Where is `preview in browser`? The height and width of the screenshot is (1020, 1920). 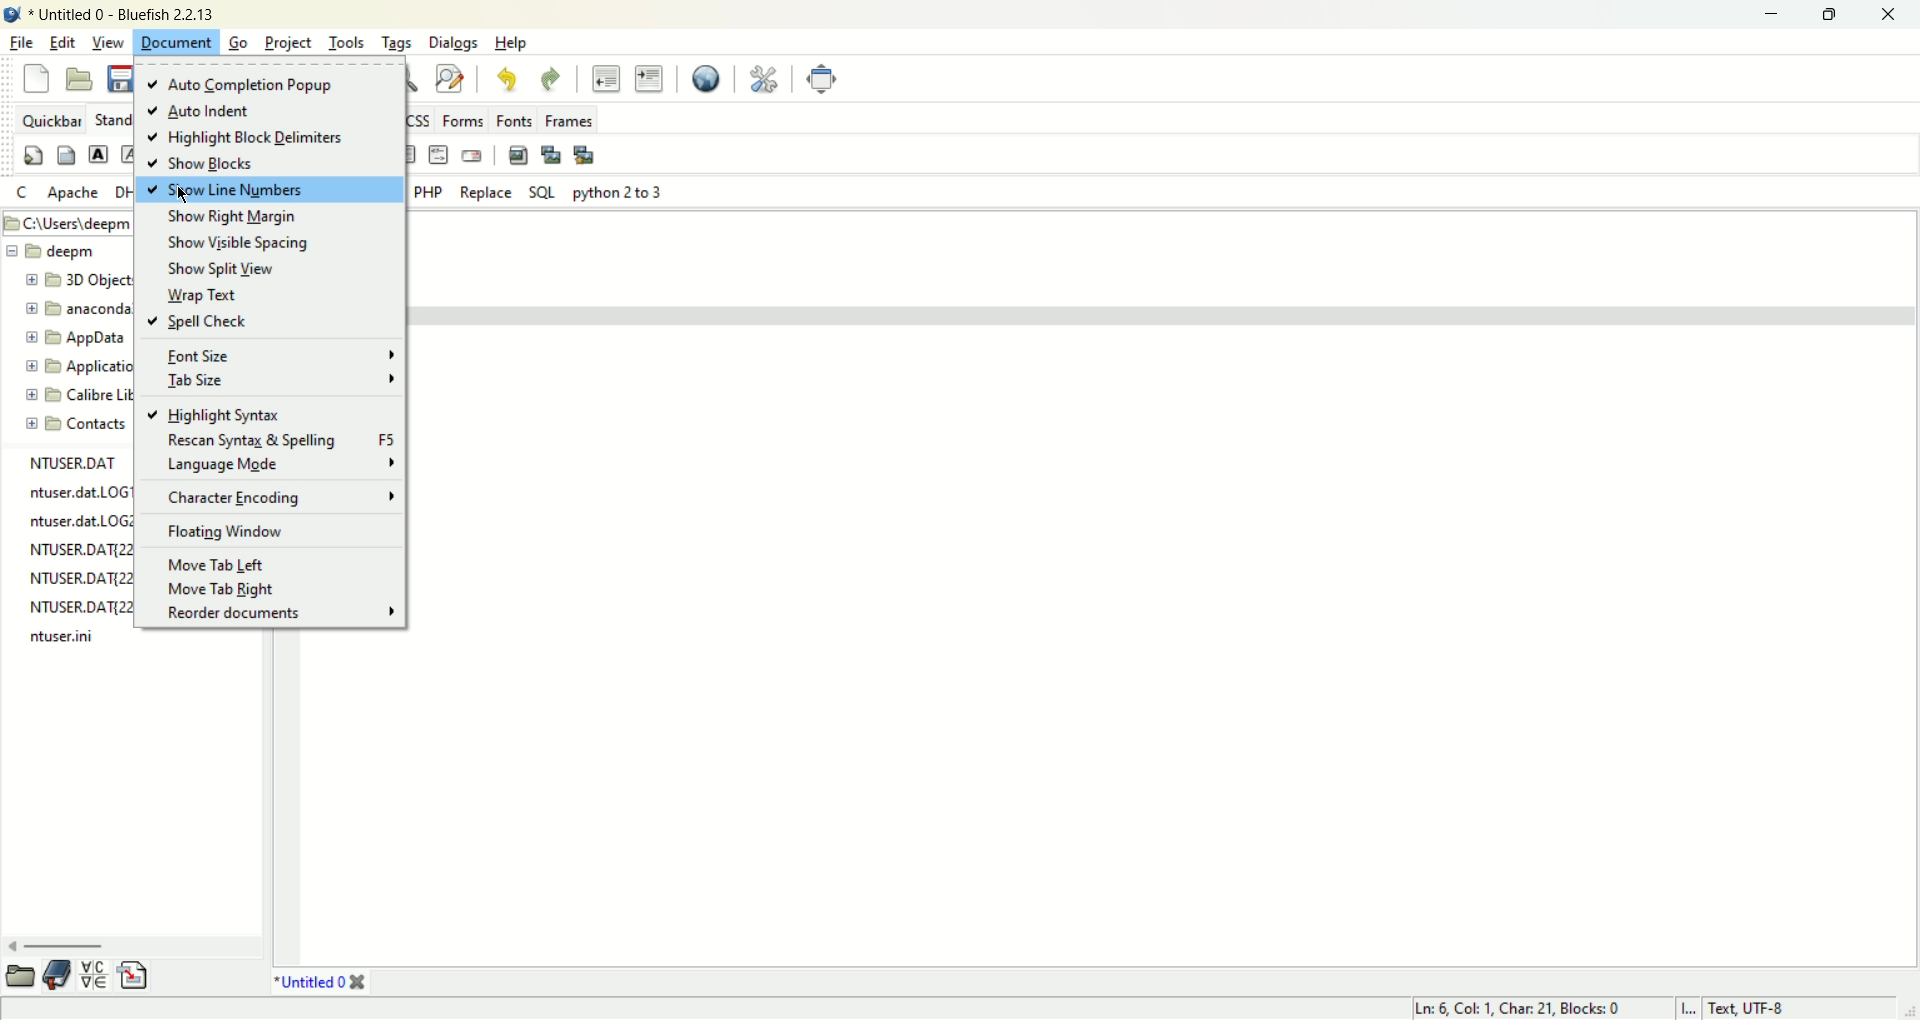 preview in browser is located at coordinates (702, 76).